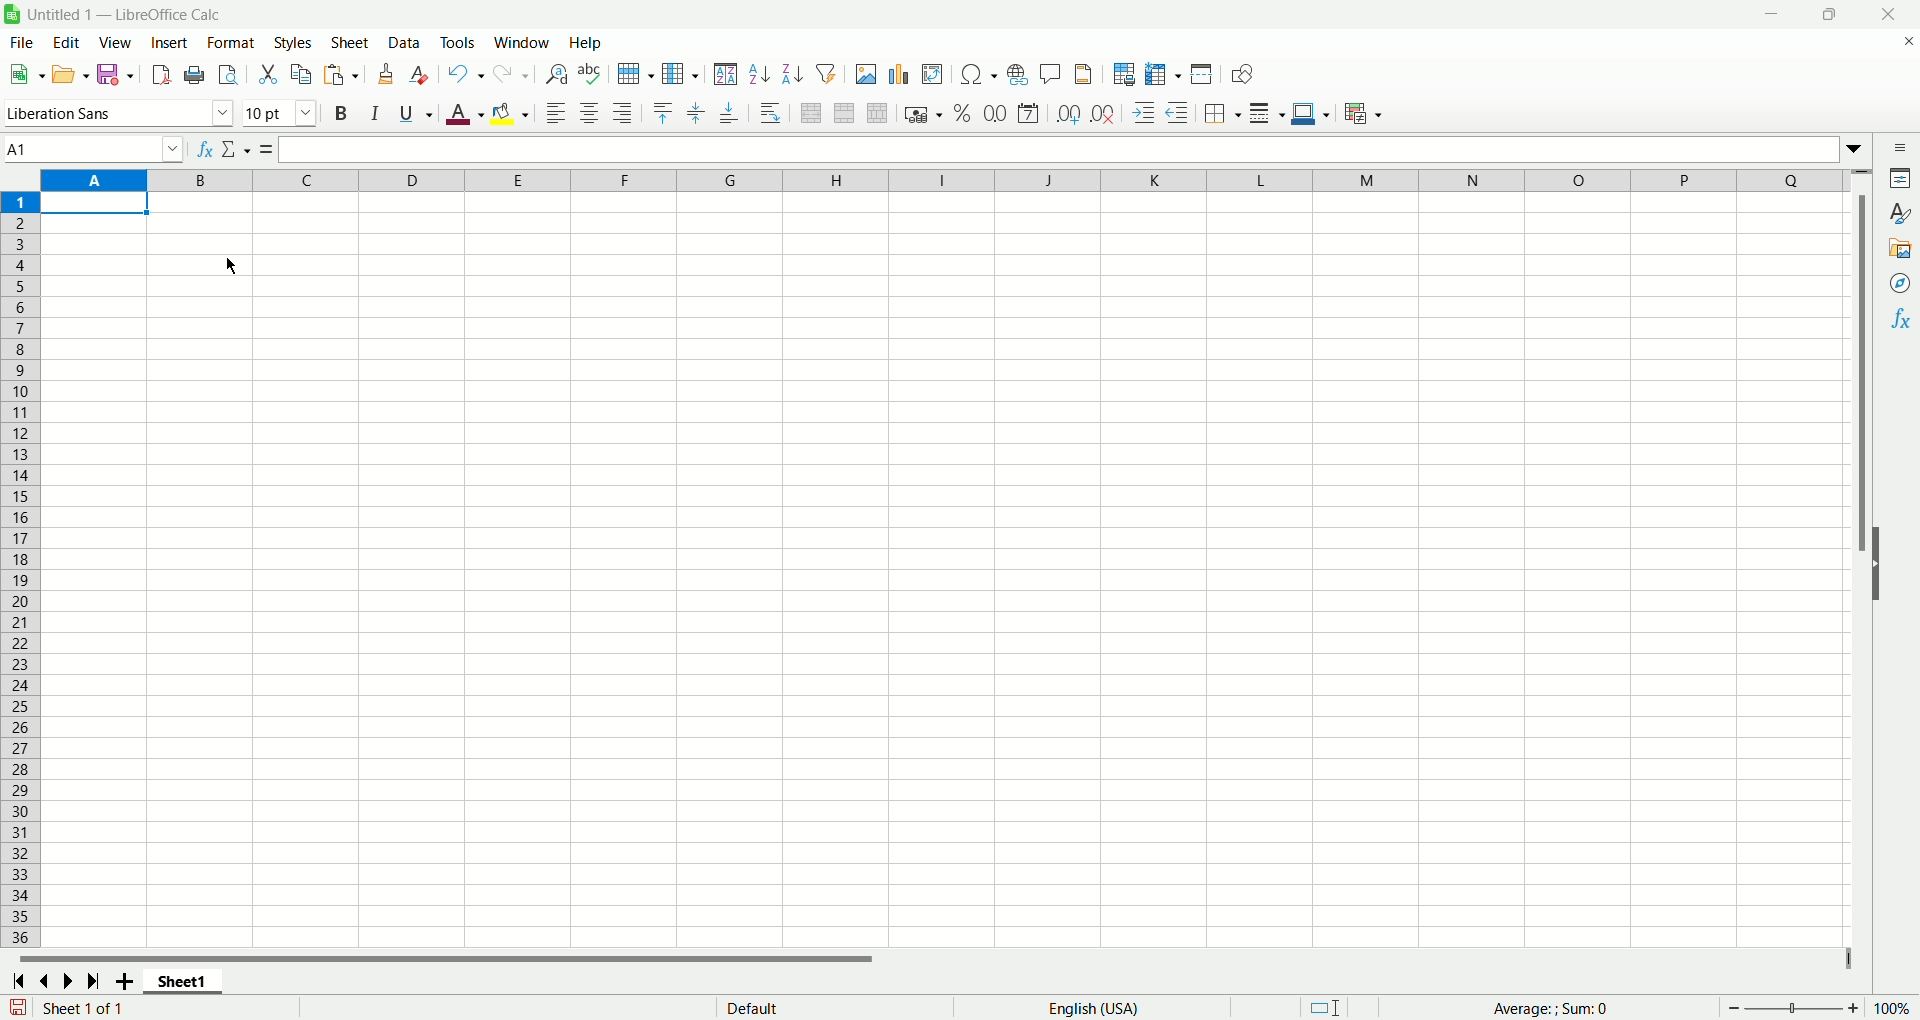  I want to click on close, so click(1889, 15).